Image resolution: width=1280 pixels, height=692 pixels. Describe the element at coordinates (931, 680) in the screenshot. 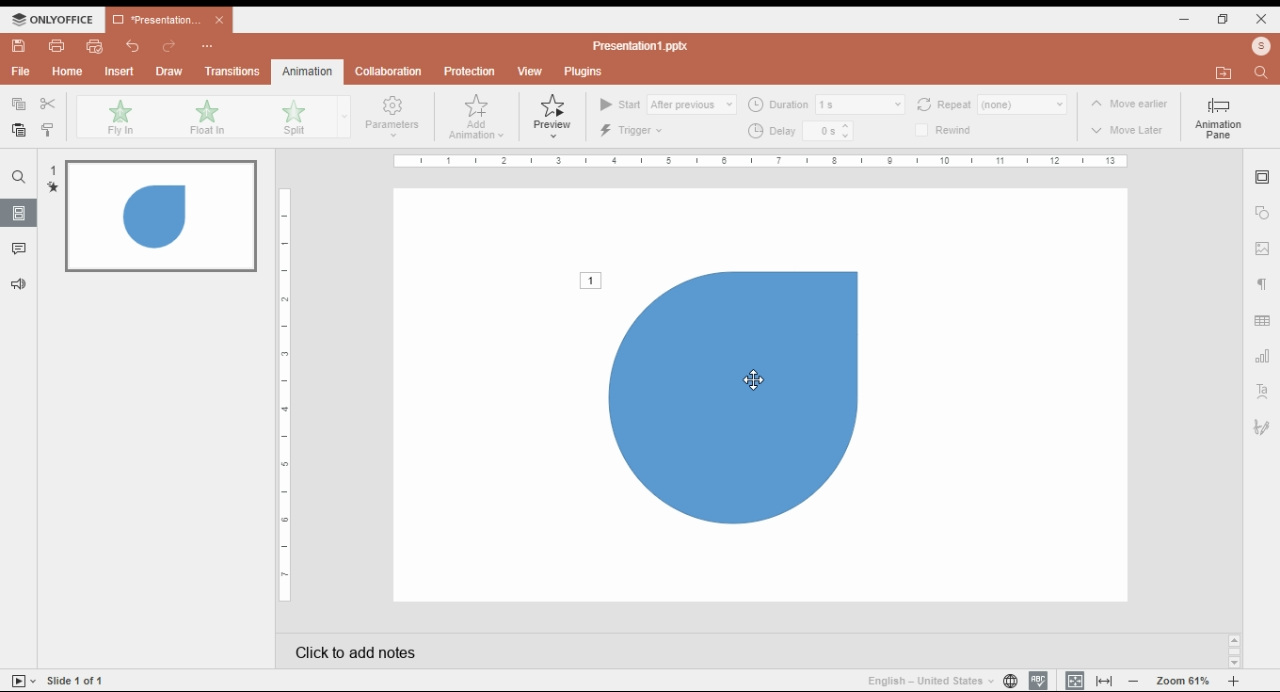

I see `languages` at that location.